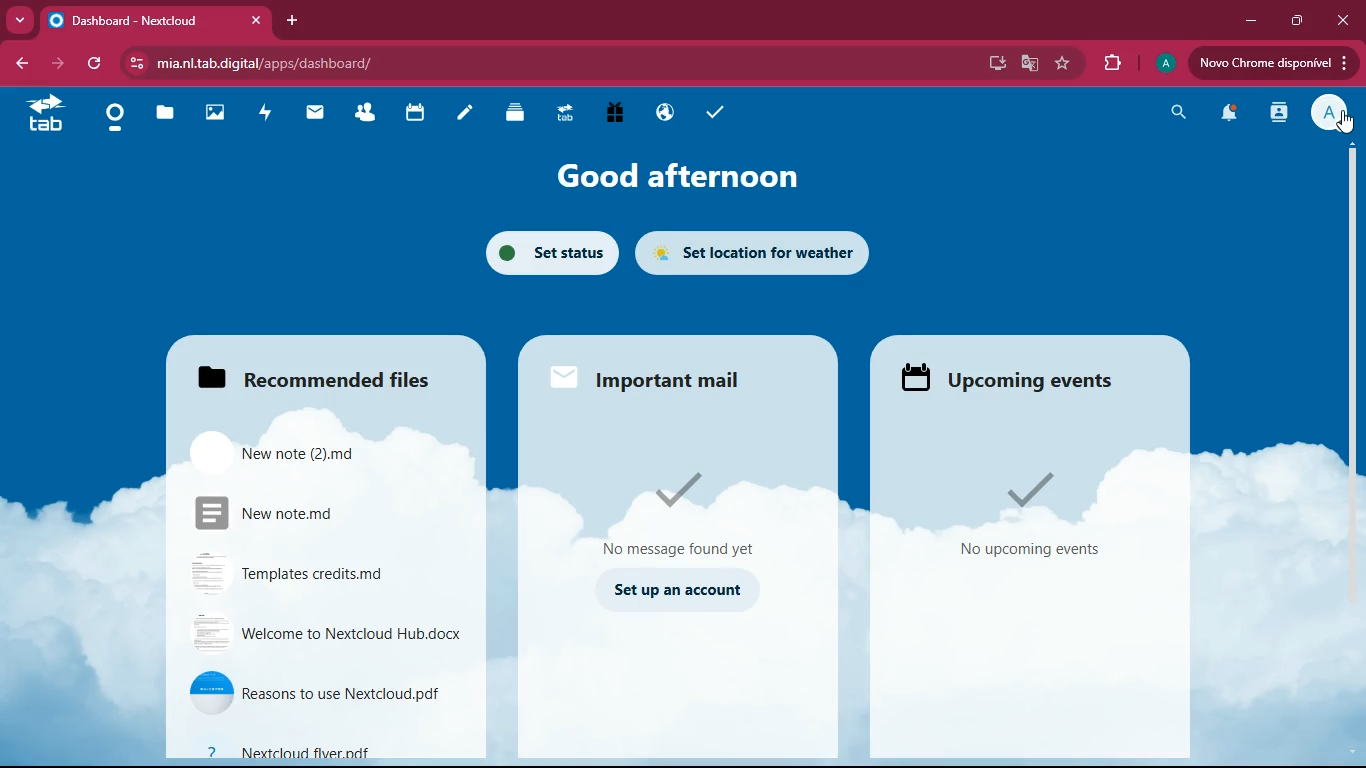  Describe the element at coordinates (677, 593) in the screenshot. I see `set up` at that location.